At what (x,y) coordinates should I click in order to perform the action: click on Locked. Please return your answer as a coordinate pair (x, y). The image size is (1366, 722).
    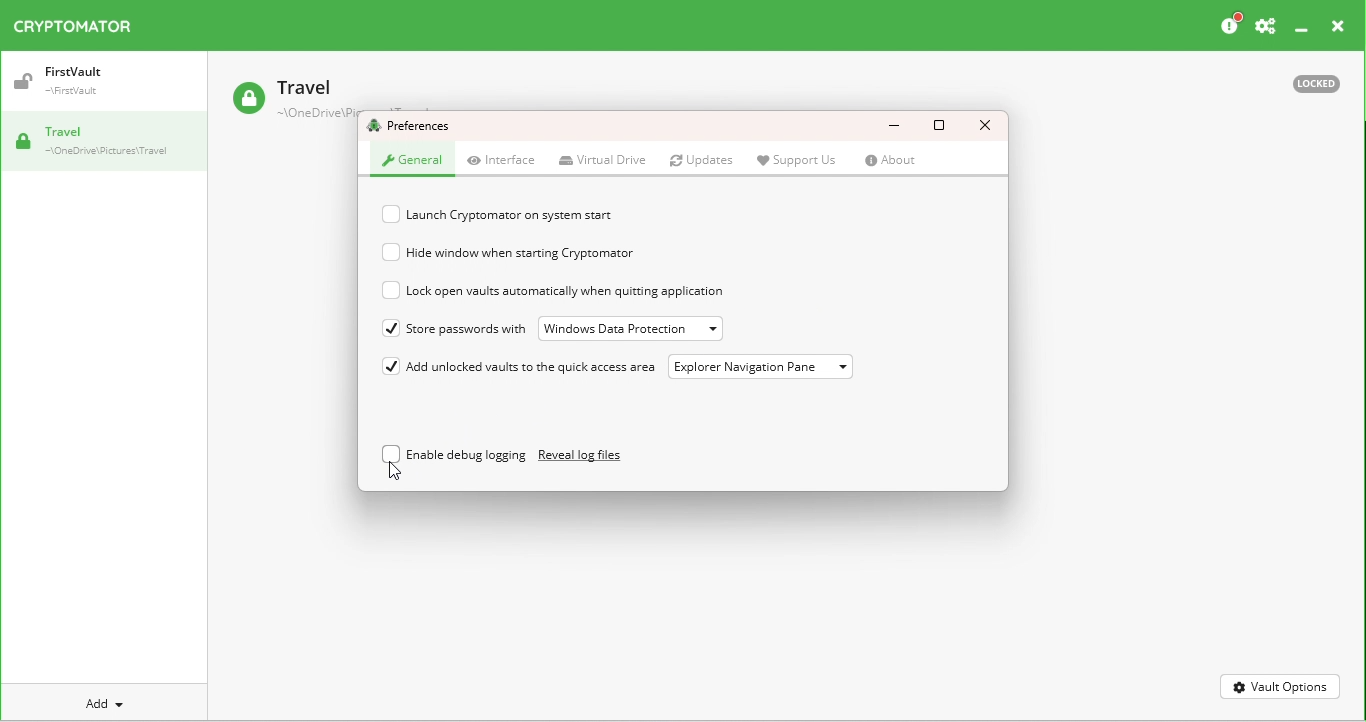
    Looking at the image, I should click on (1317, 86).